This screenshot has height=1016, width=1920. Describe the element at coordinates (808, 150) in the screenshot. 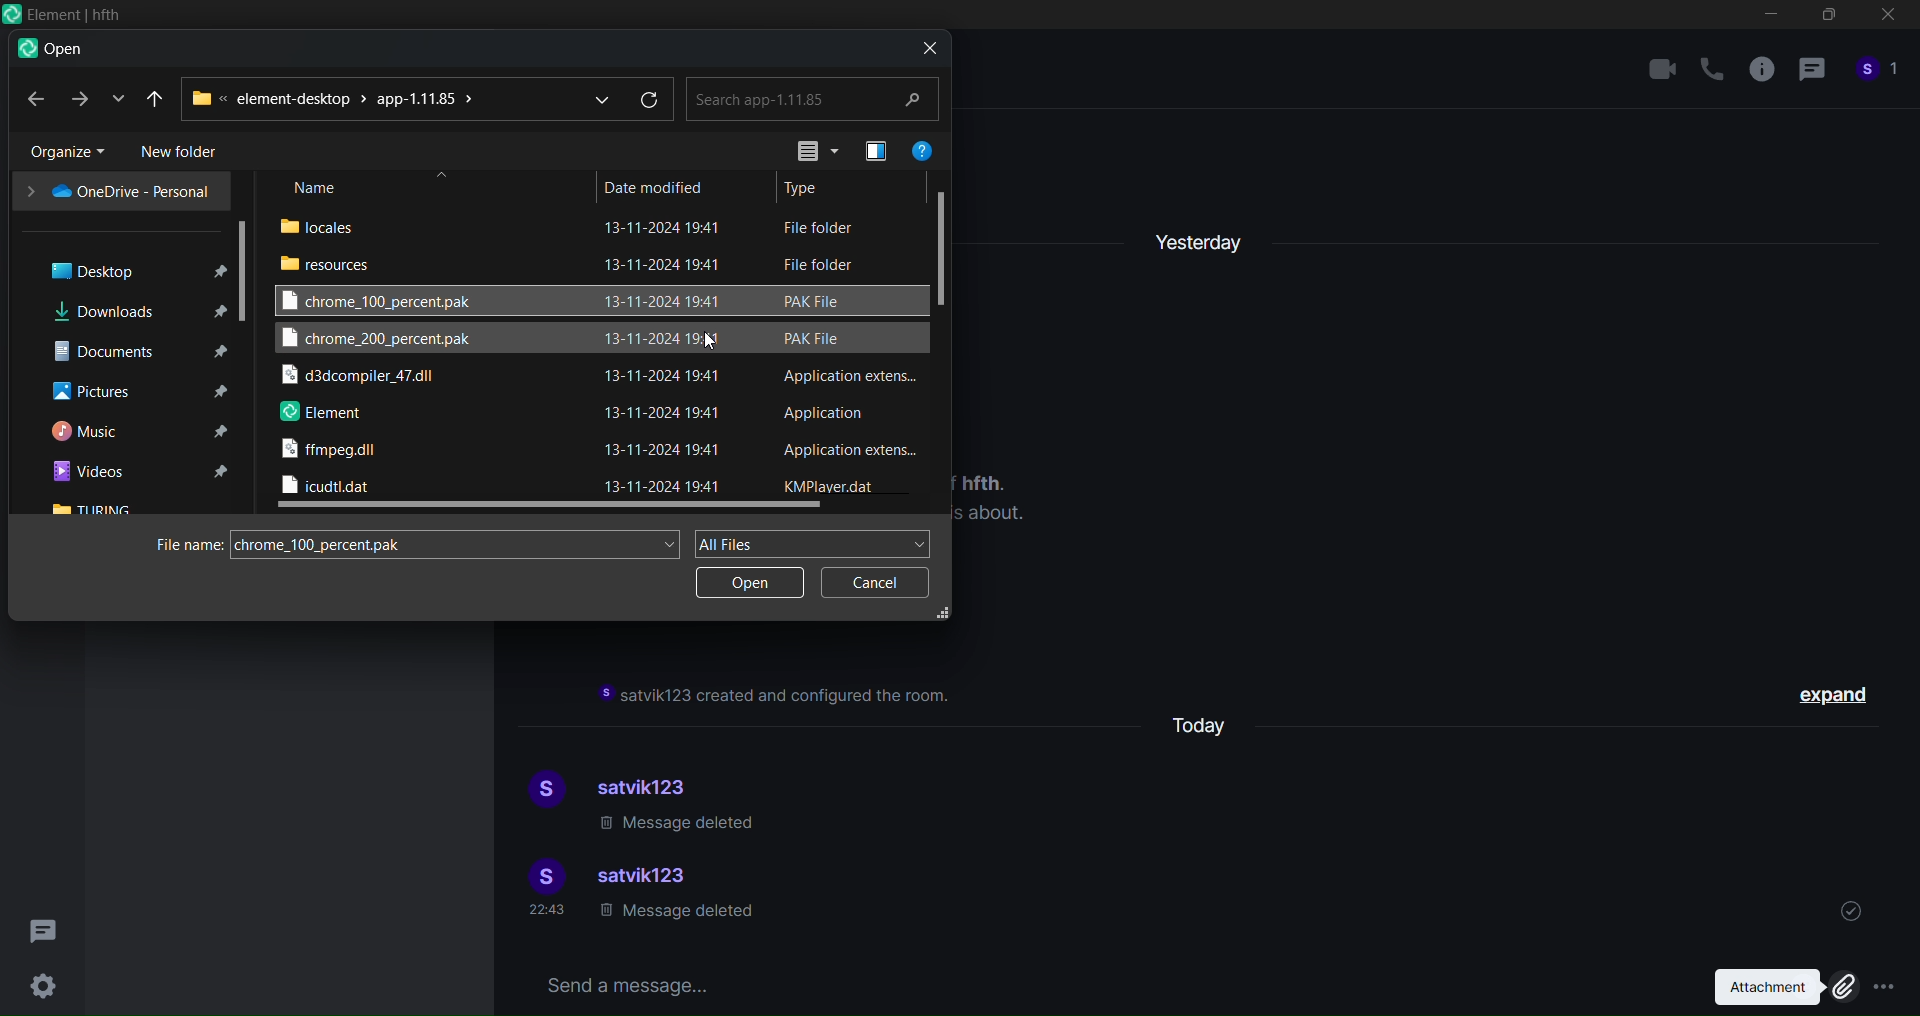

I see `view` at that location.